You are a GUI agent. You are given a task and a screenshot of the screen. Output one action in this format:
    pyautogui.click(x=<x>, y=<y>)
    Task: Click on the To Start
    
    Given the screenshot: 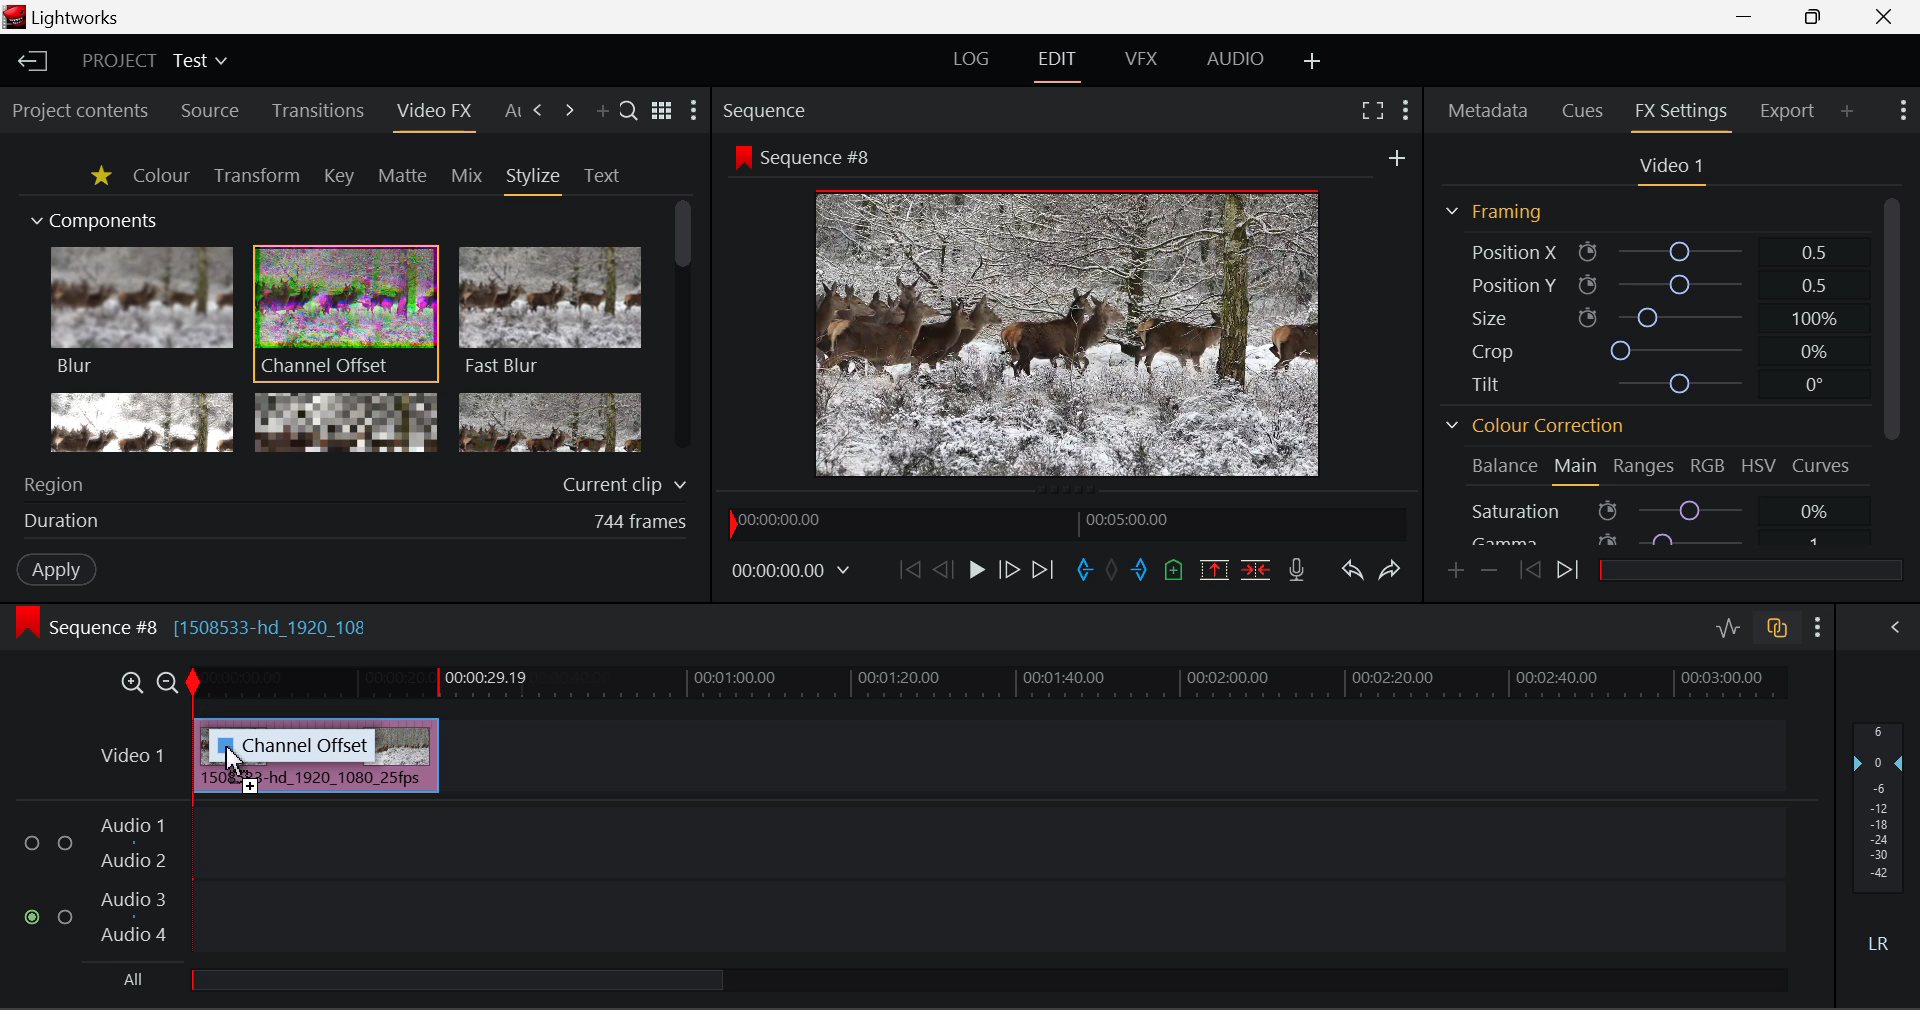 What is the action you would take?
    pyautogui.click(x=910, y=568)
    